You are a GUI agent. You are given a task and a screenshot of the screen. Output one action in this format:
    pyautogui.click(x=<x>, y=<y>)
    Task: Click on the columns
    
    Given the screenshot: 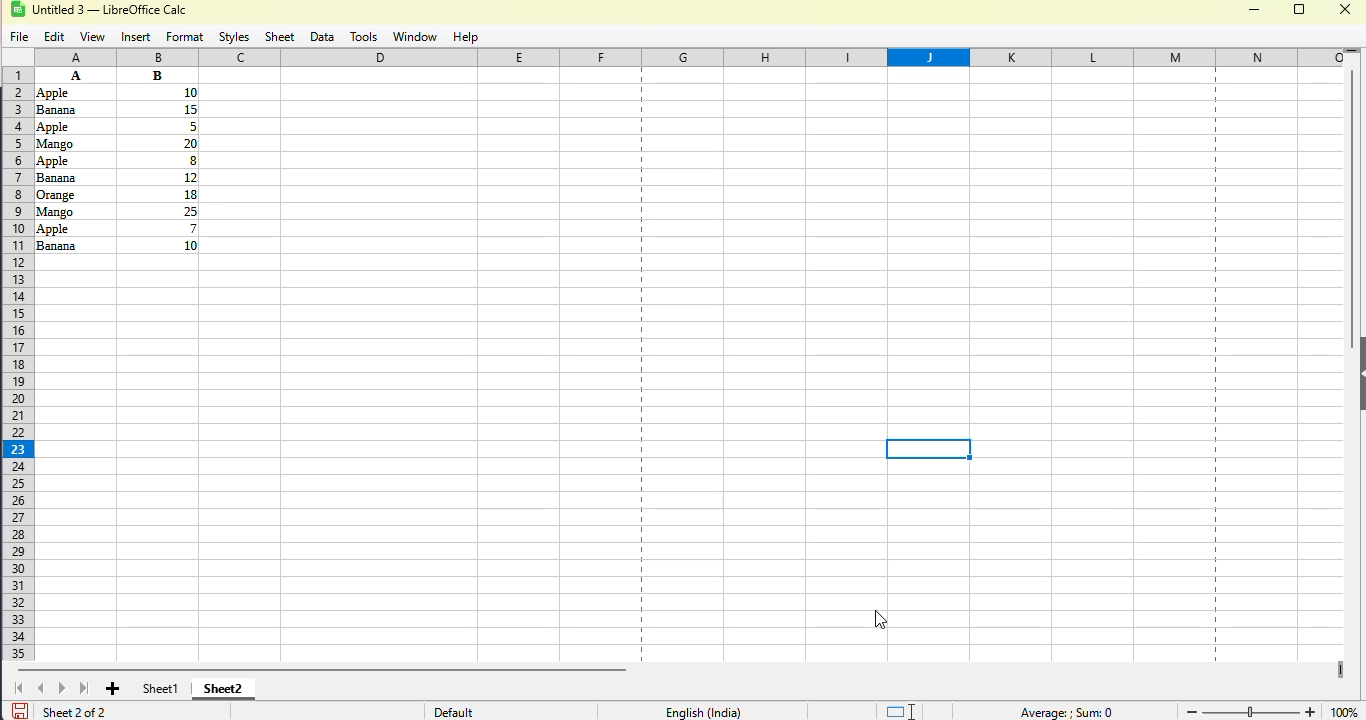 What is the action you would take?
    pyautogui.click(x=704, y=57)
    